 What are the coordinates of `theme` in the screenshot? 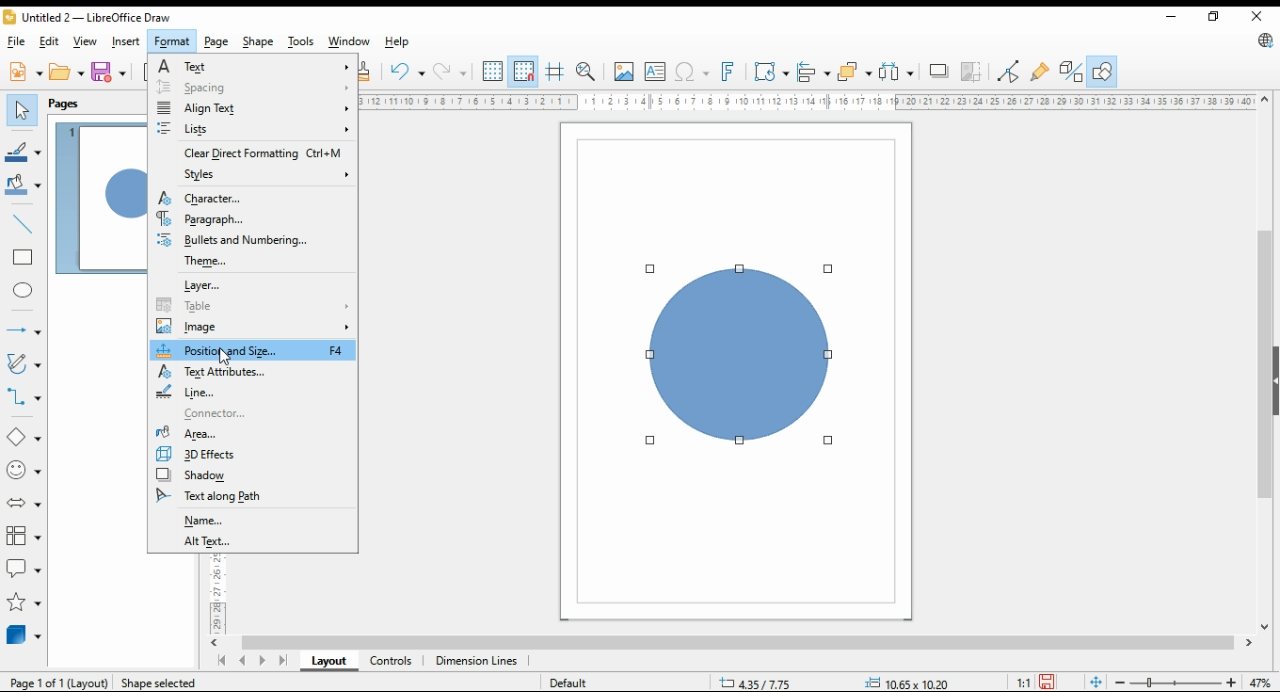 It's located at (242, 261).